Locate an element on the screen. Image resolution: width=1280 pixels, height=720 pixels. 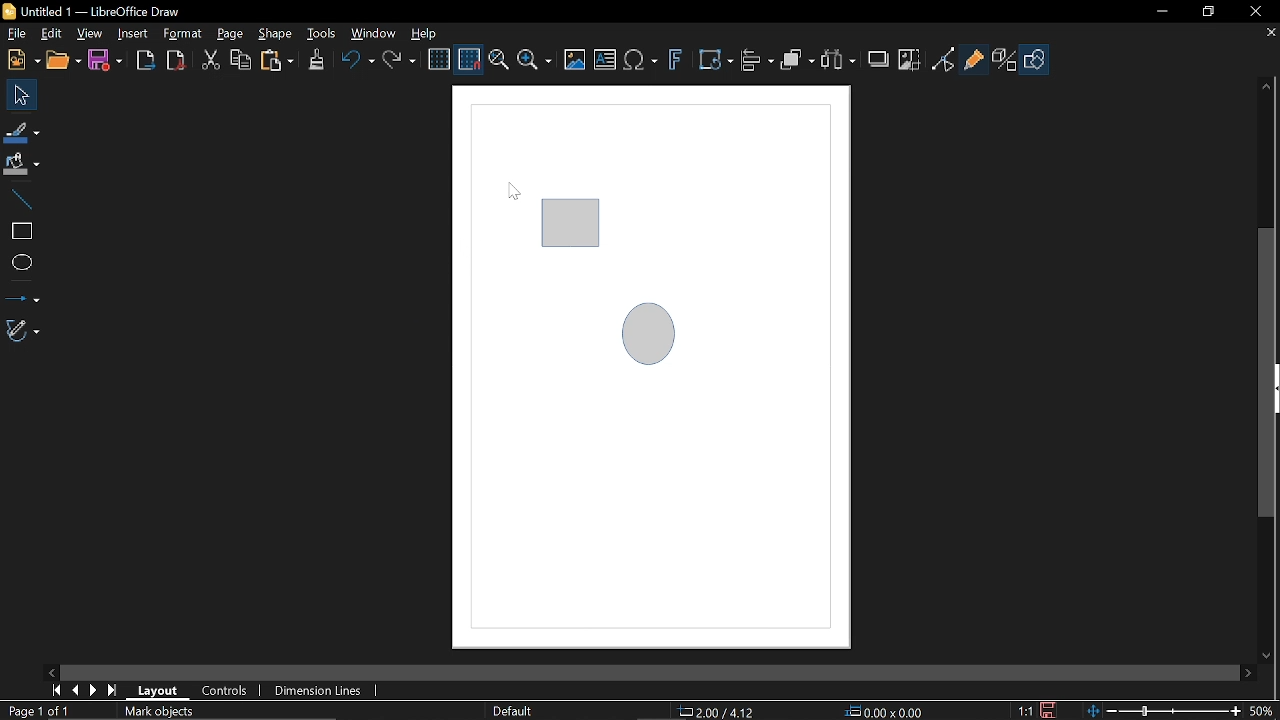
Fill color is located at coordinates (20, 162).